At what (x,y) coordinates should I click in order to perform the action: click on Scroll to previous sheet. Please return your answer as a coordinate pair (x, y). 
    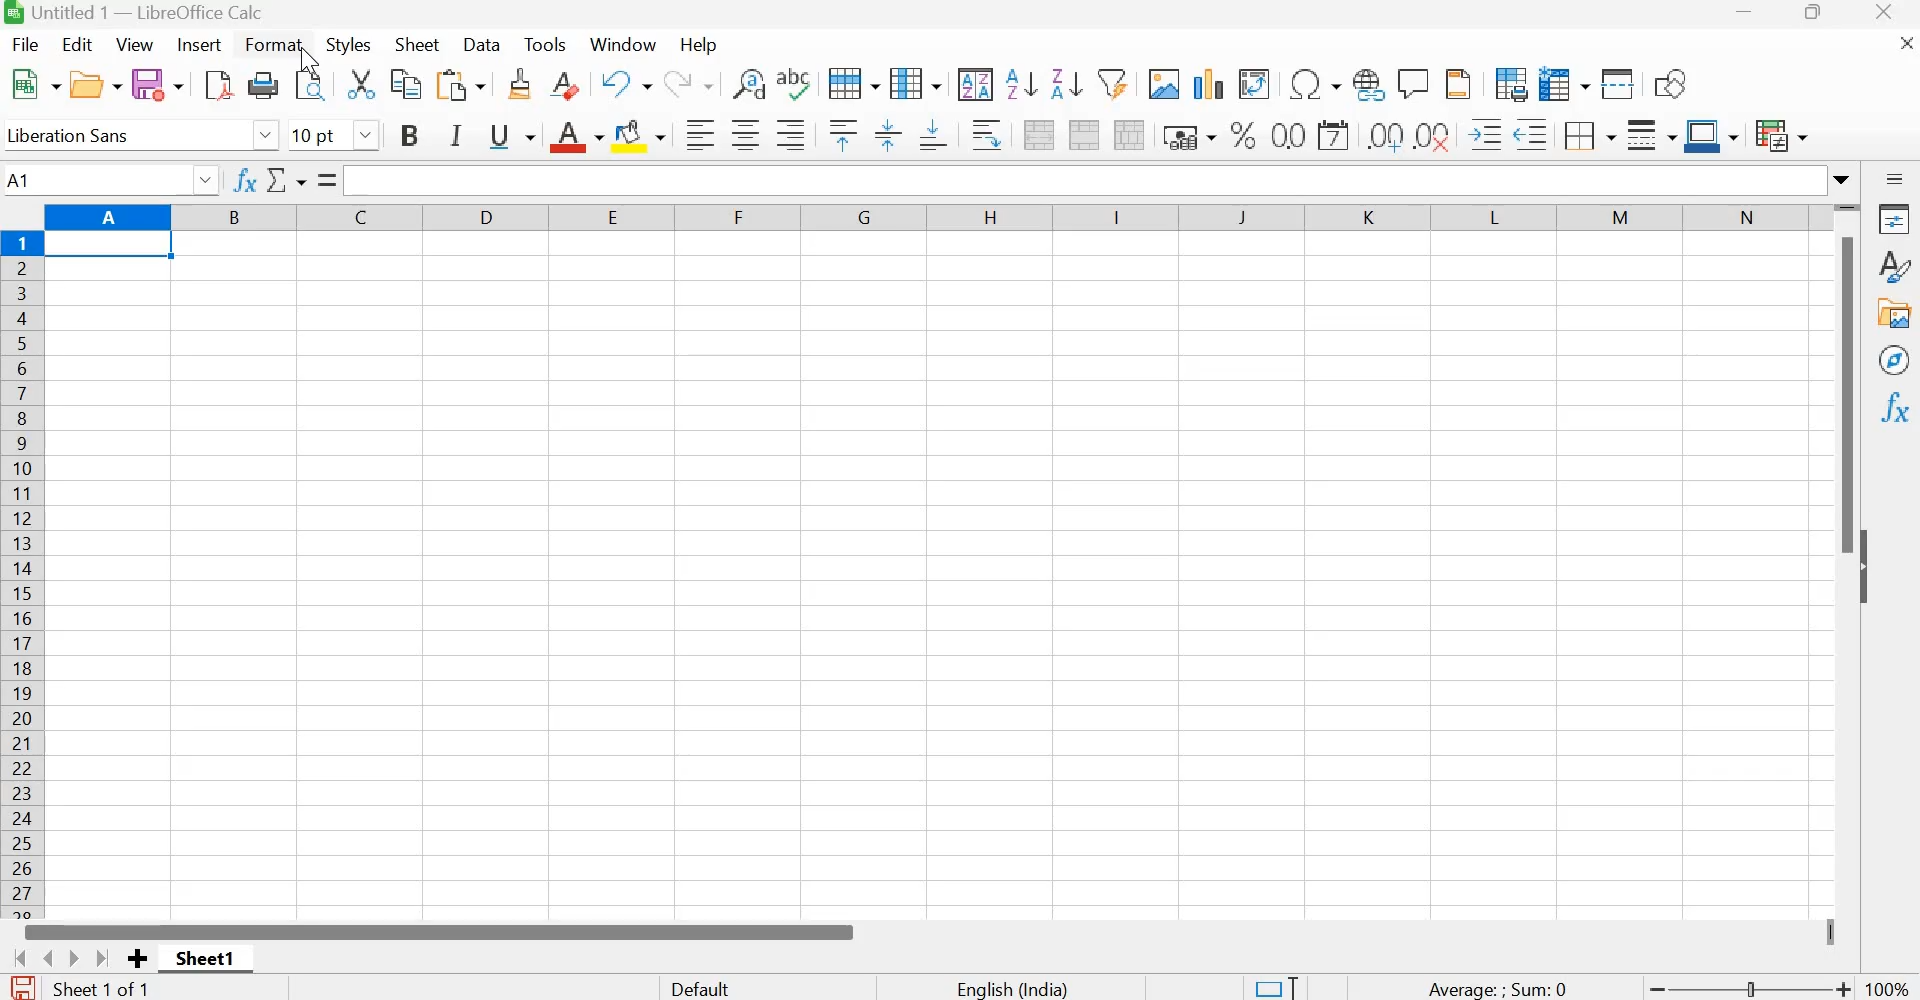
    Looking at the image, I should click on (46, 956).